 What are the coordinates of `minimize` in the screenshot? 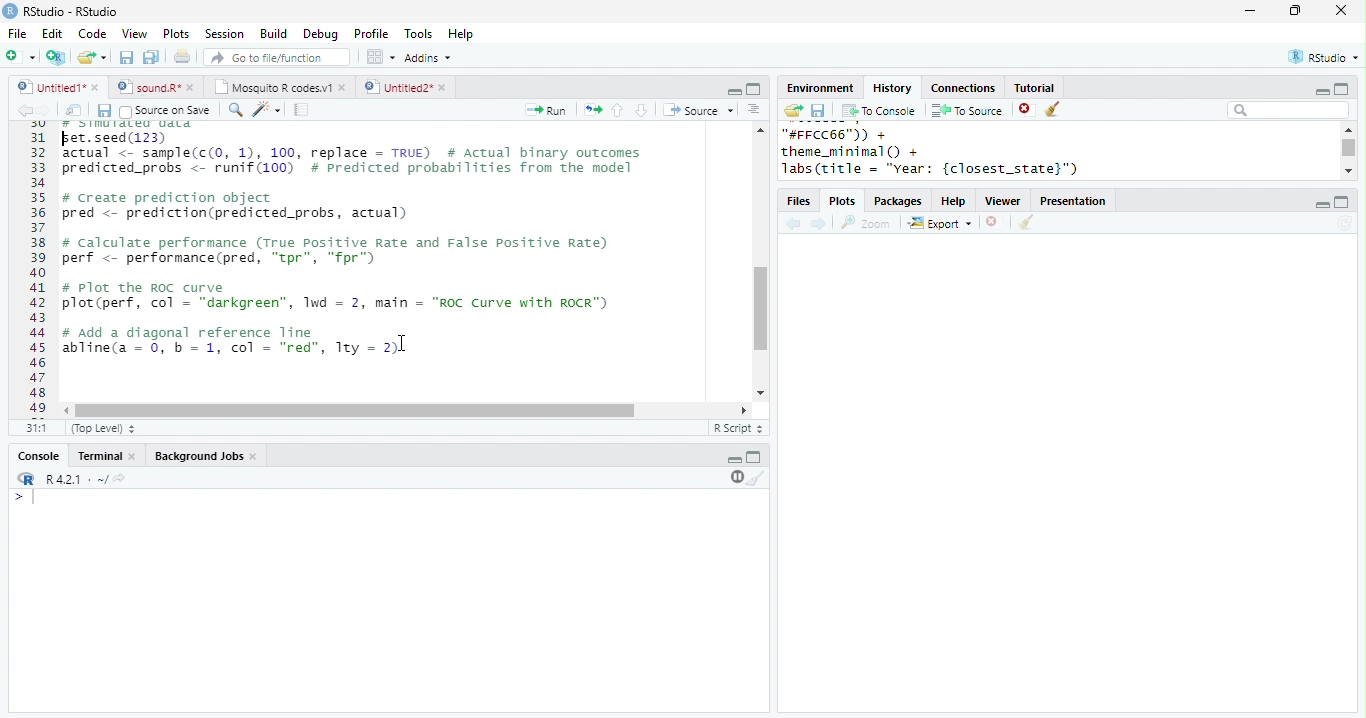 It's located at (734, 460).